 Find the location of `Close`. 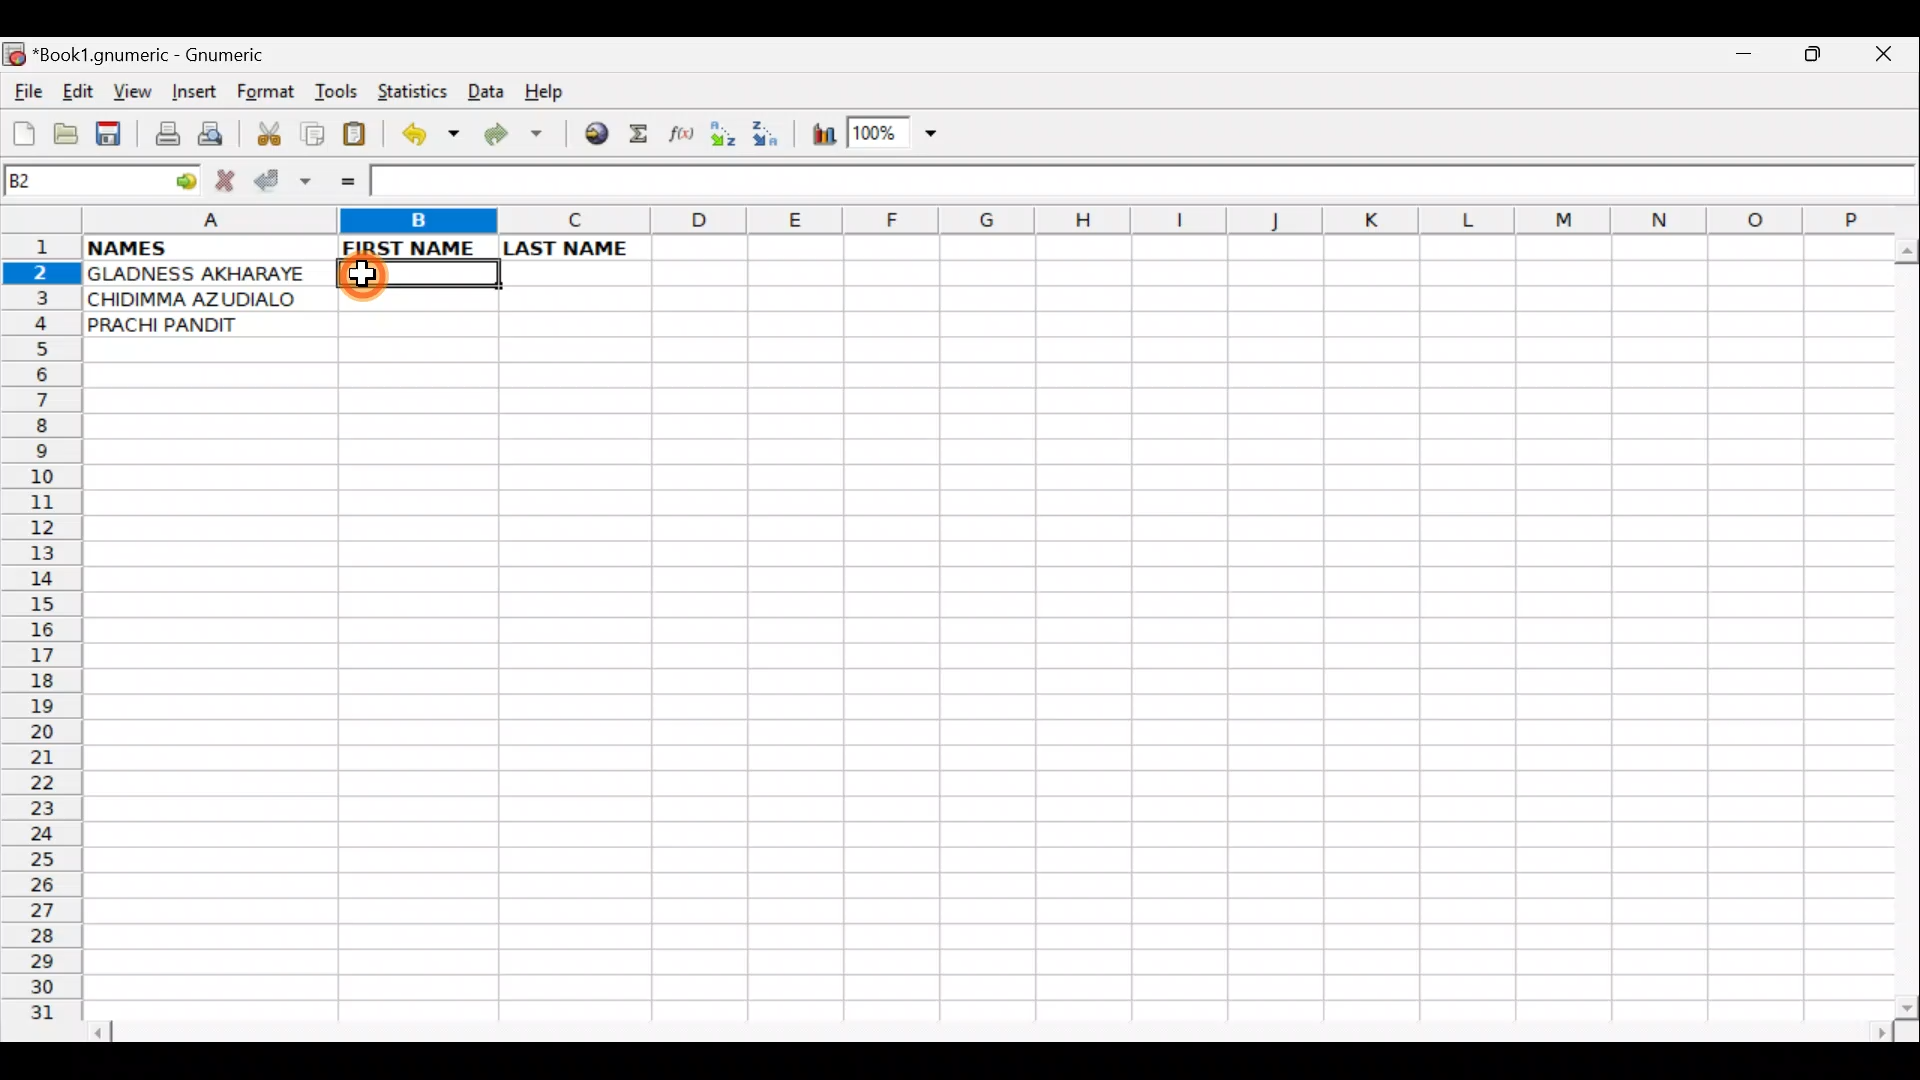

Close is located at coordinates (1889, 59).